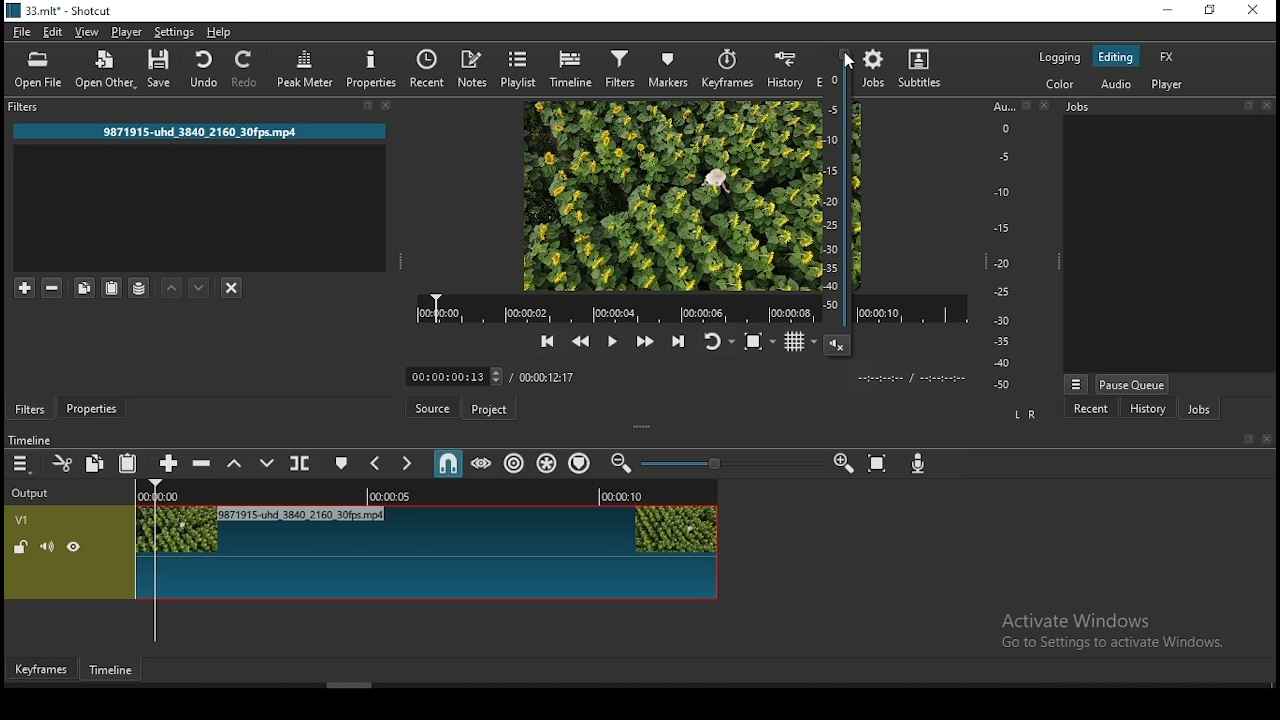 The height and width of the screenshot is (720, 1280). Describe the element at coordinates (407, 466) in the screenshot. I see `next marker` at that location.